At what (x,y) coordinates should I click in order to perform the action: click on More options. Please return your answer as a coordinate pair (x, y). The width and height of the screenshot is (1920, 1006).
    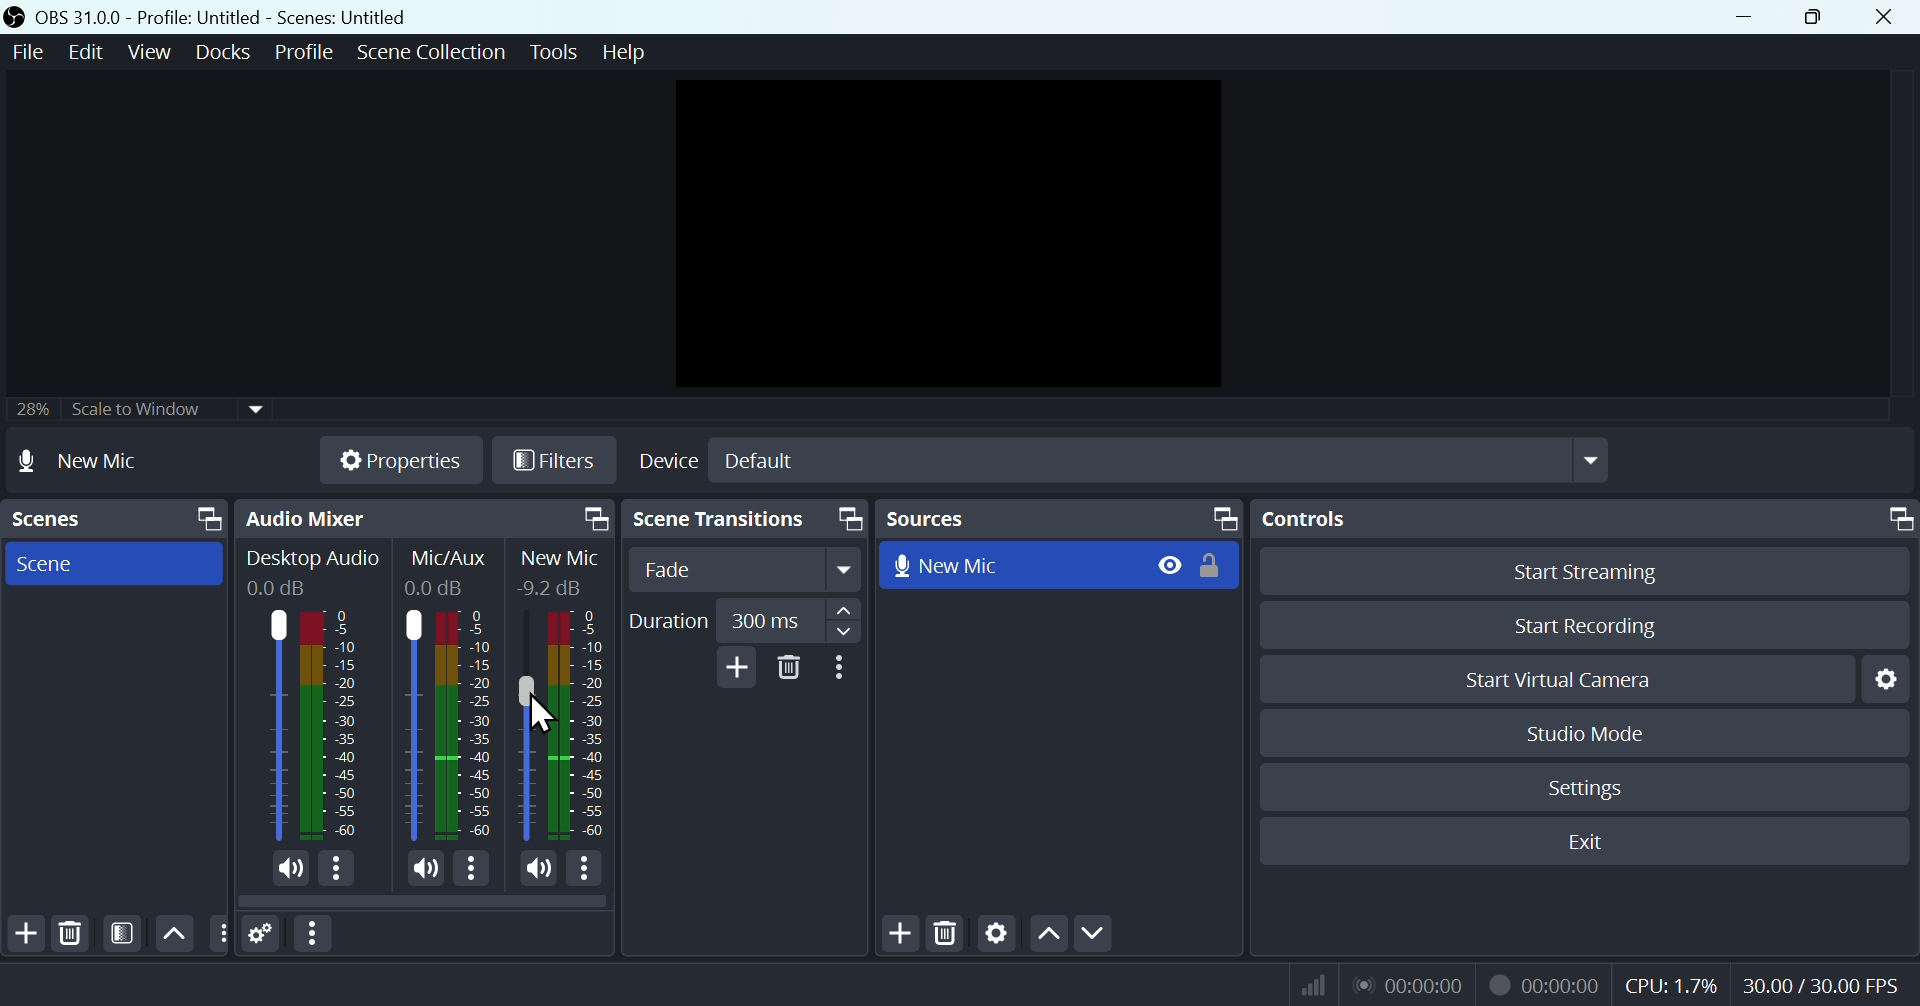
    Looking at the image, I should click on (472, 872).